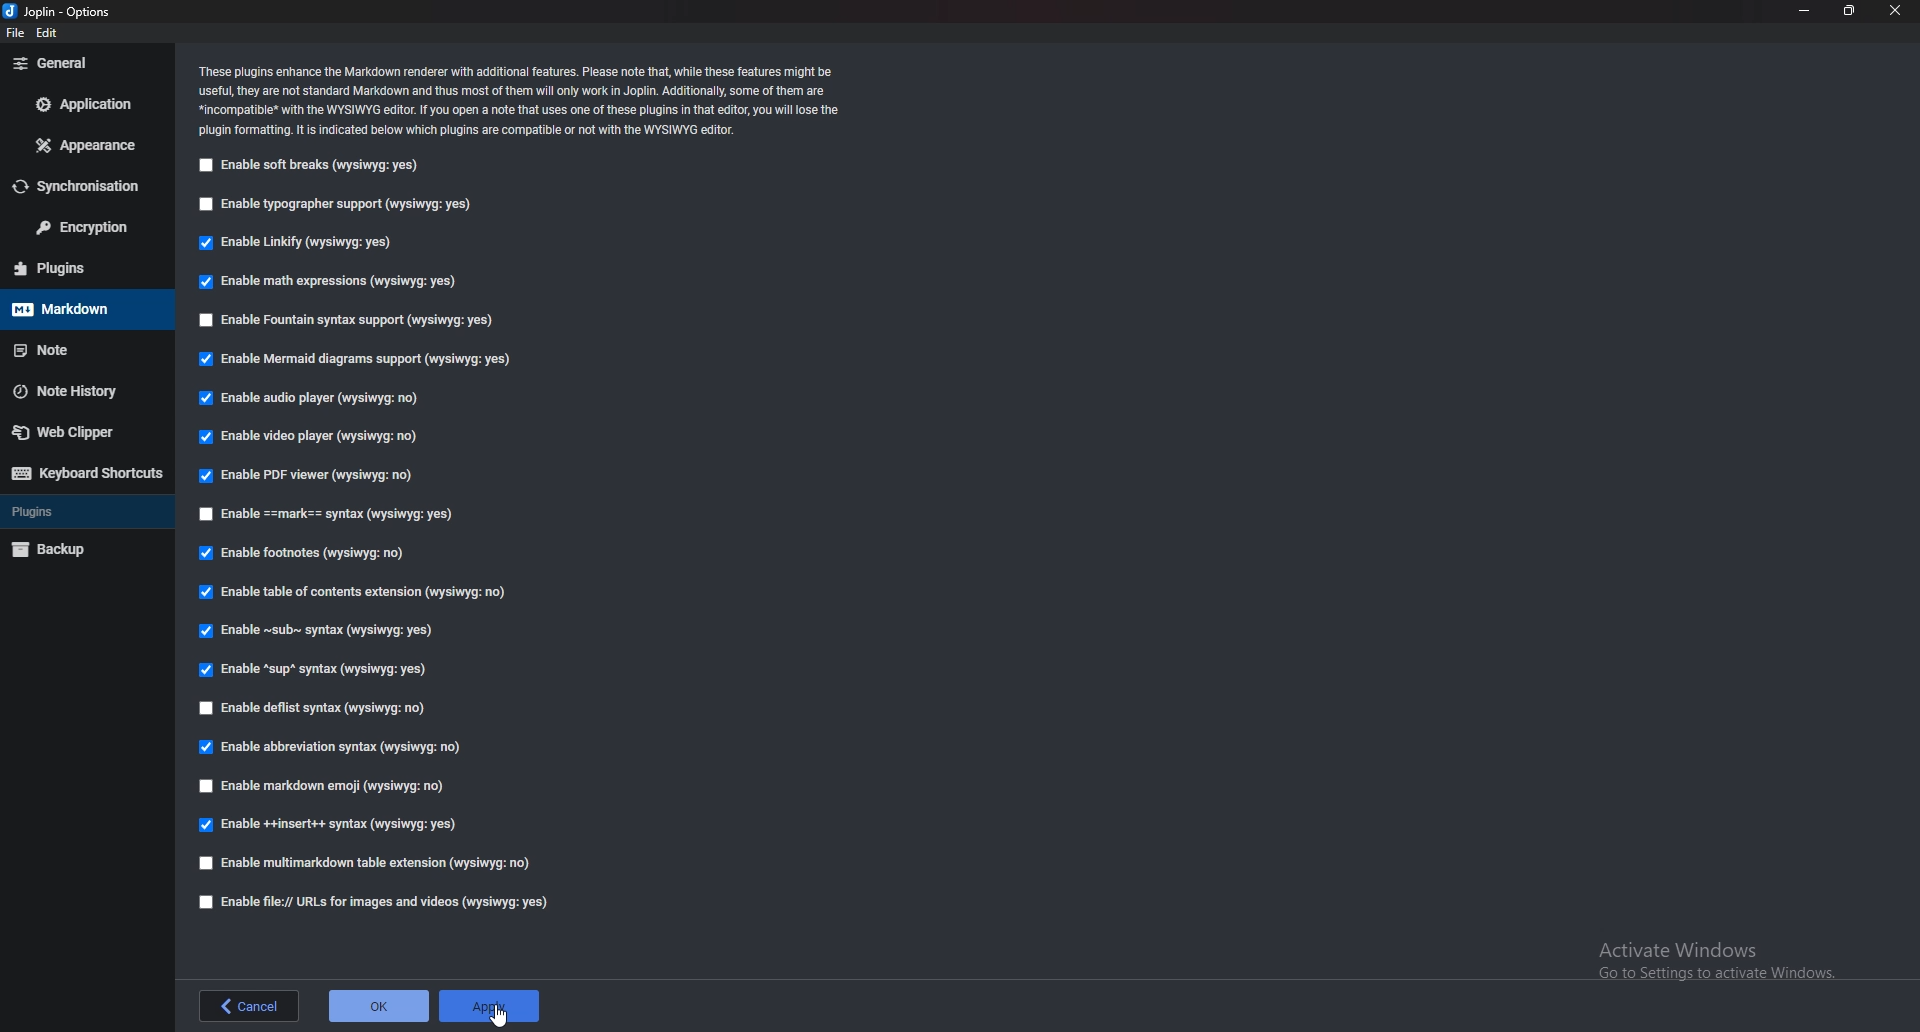 Image resolution: width=1920 pixels, height=1032 pixels. I want to click on Encryption, so click(88, 228).